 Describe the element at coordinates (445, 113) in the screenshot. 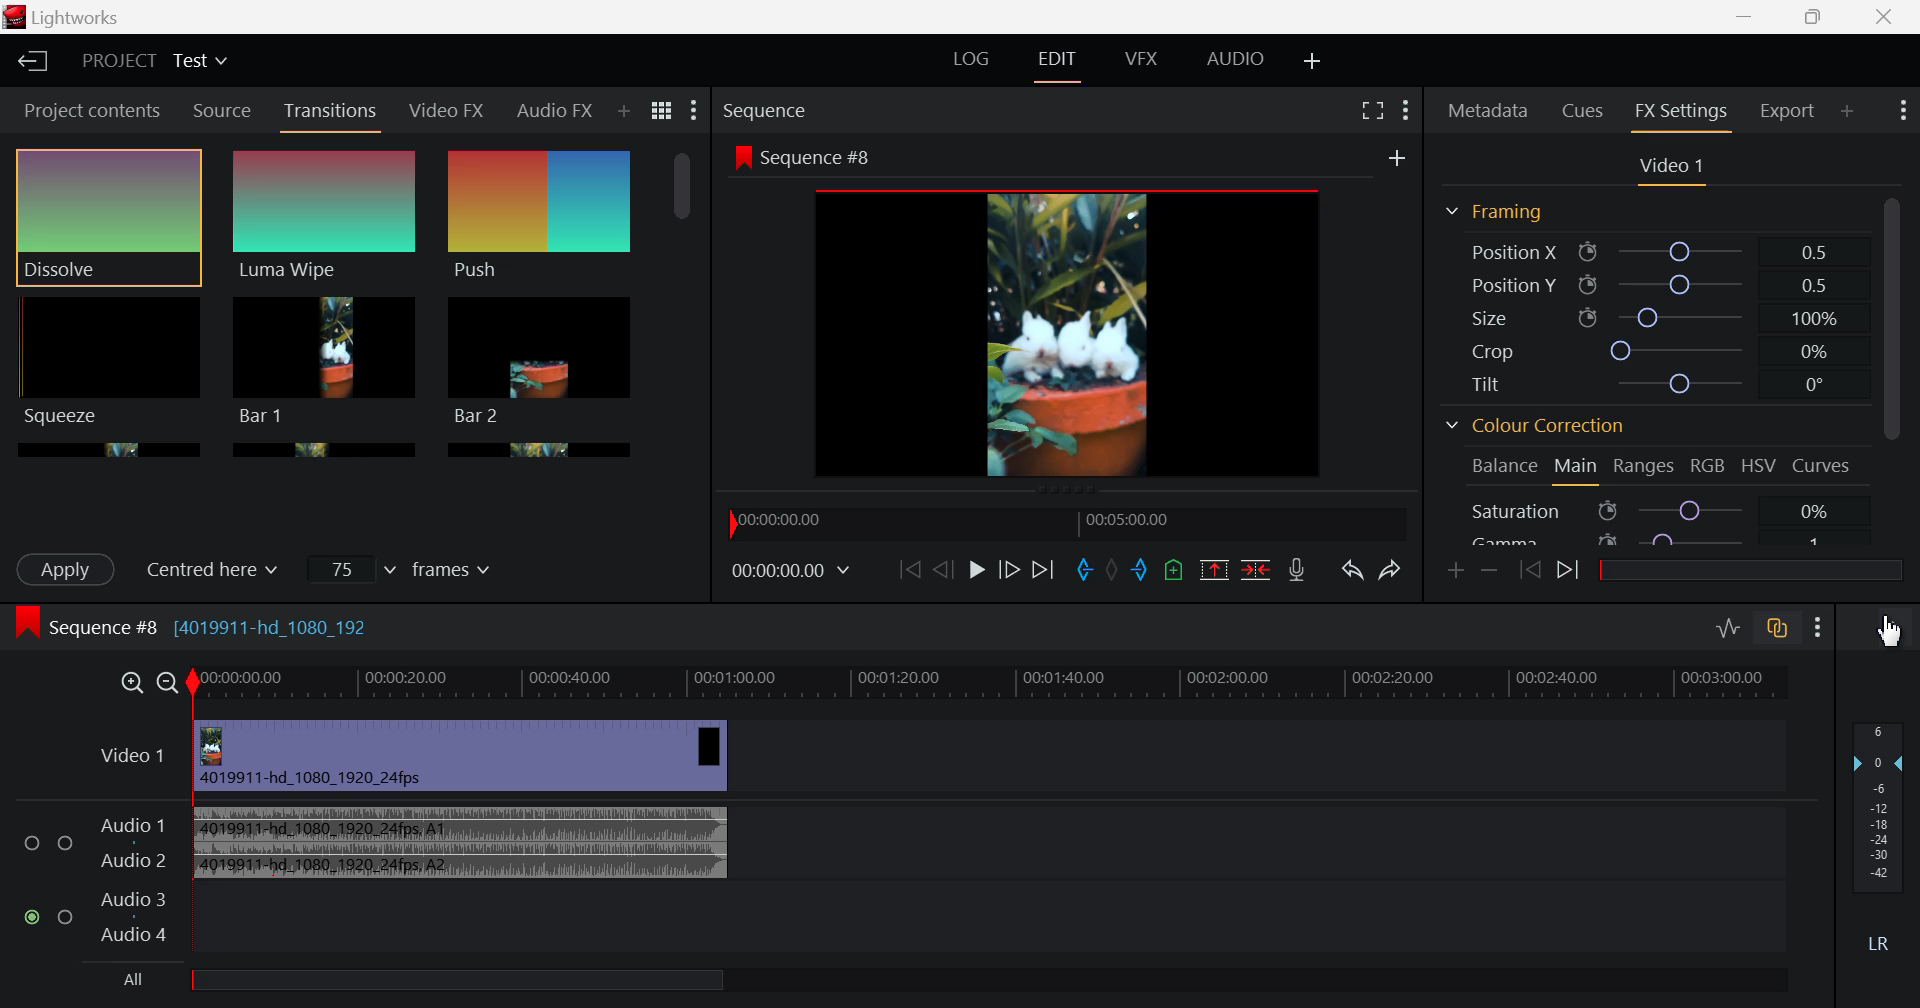

I see `Video FX` at that location.